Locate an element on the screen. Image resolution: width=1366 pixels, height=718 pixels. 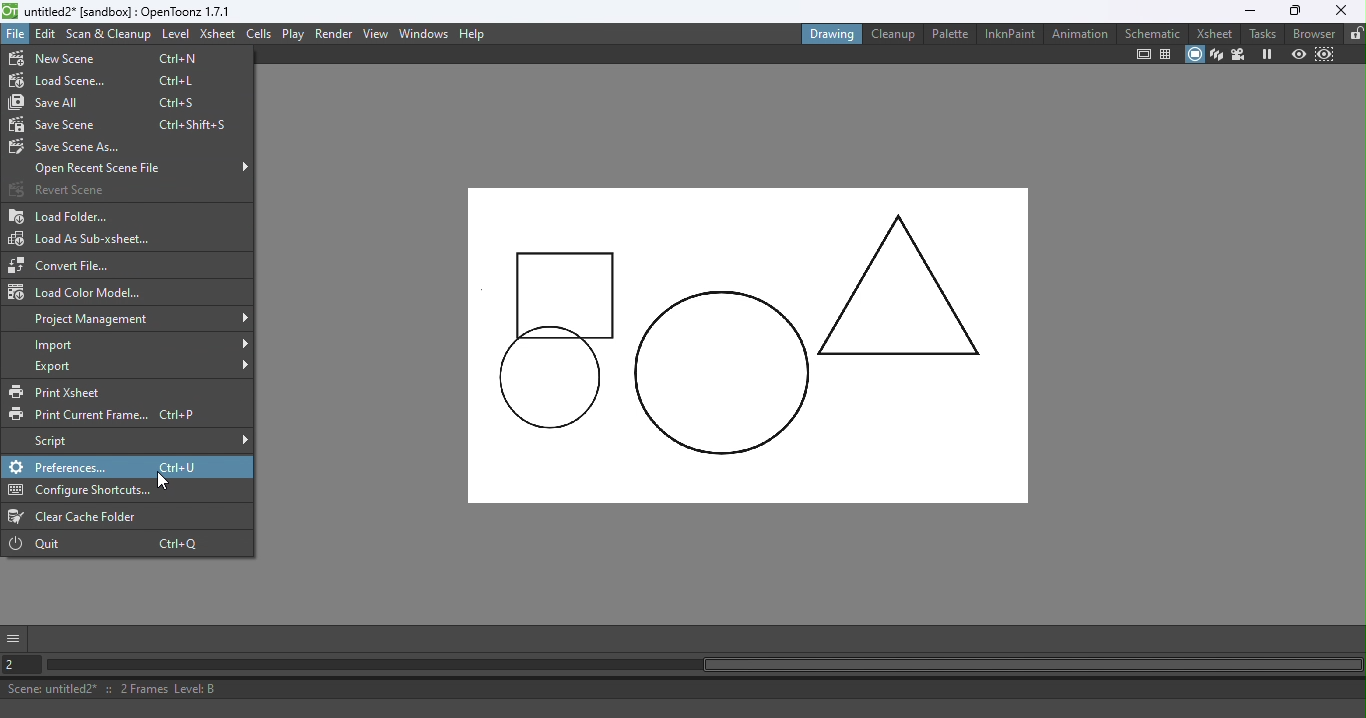
Cursor is located at coordinates (164, 480).